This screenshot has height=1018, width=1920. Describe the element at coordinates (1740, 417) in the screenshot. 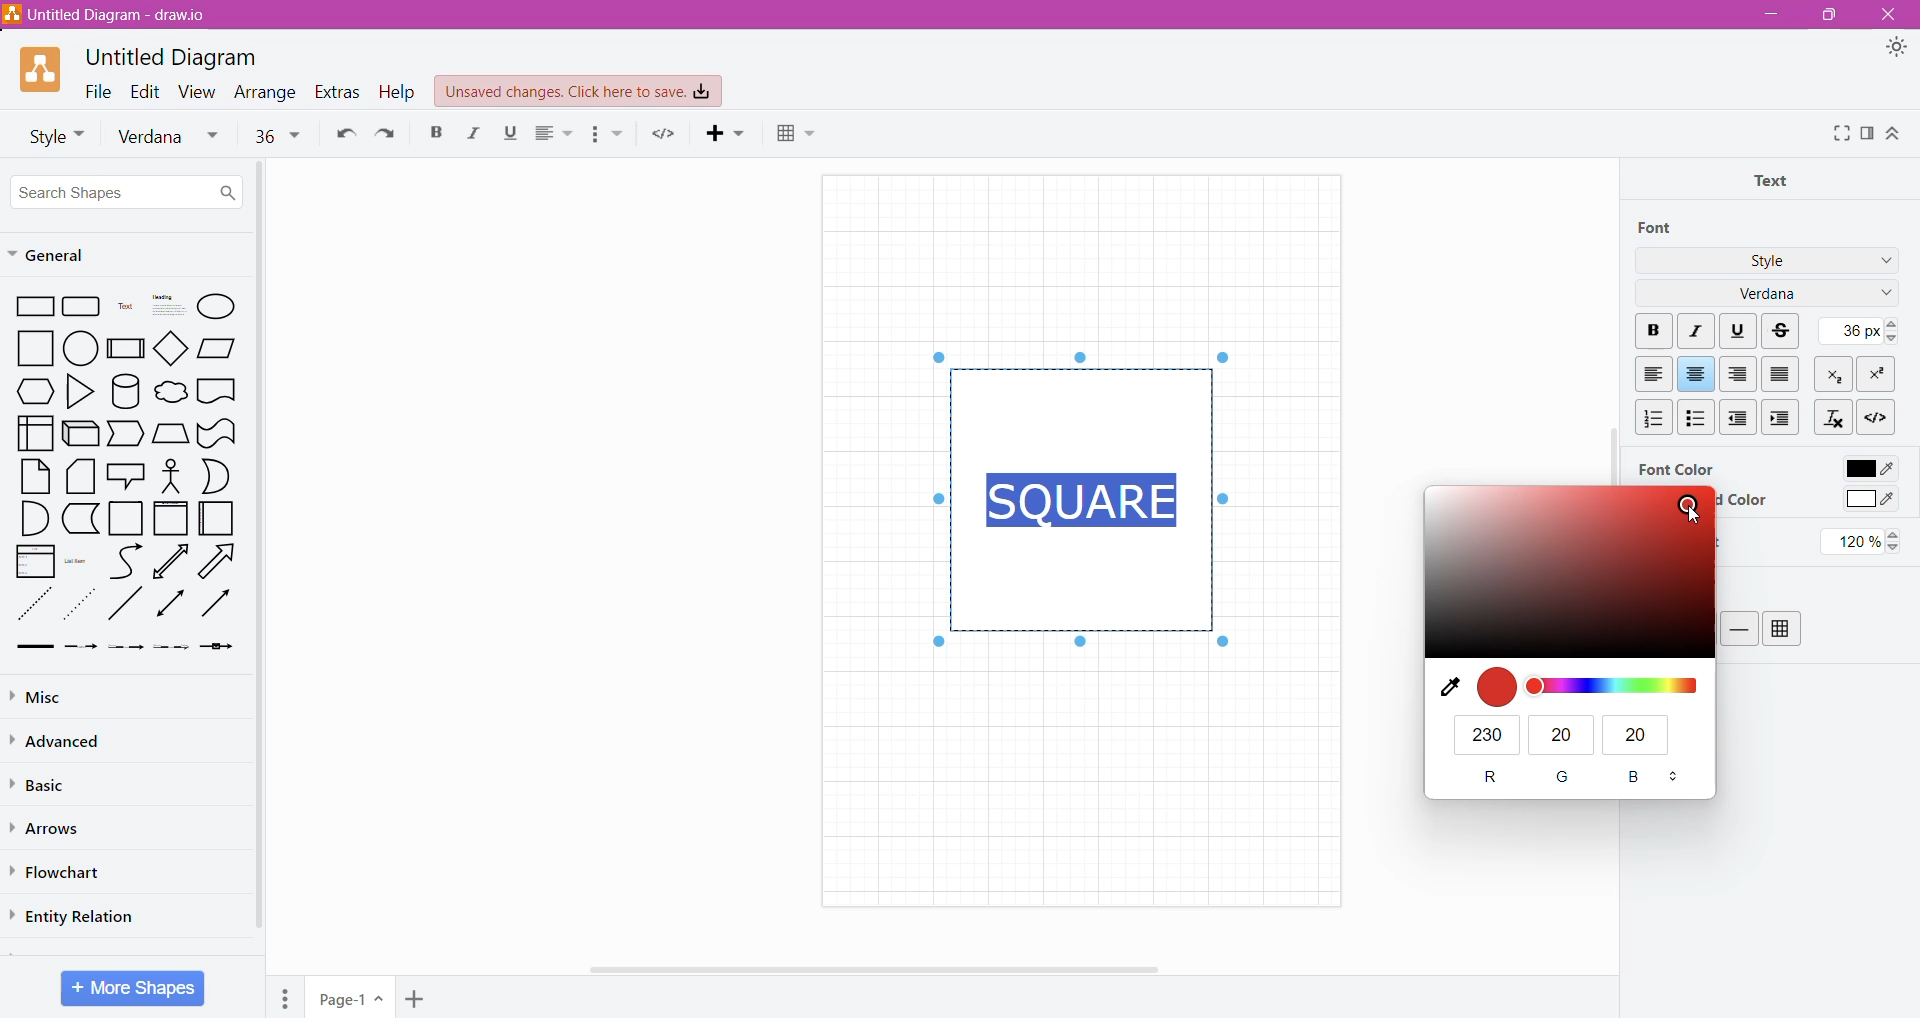

I see `Decrease Indent` at that location.